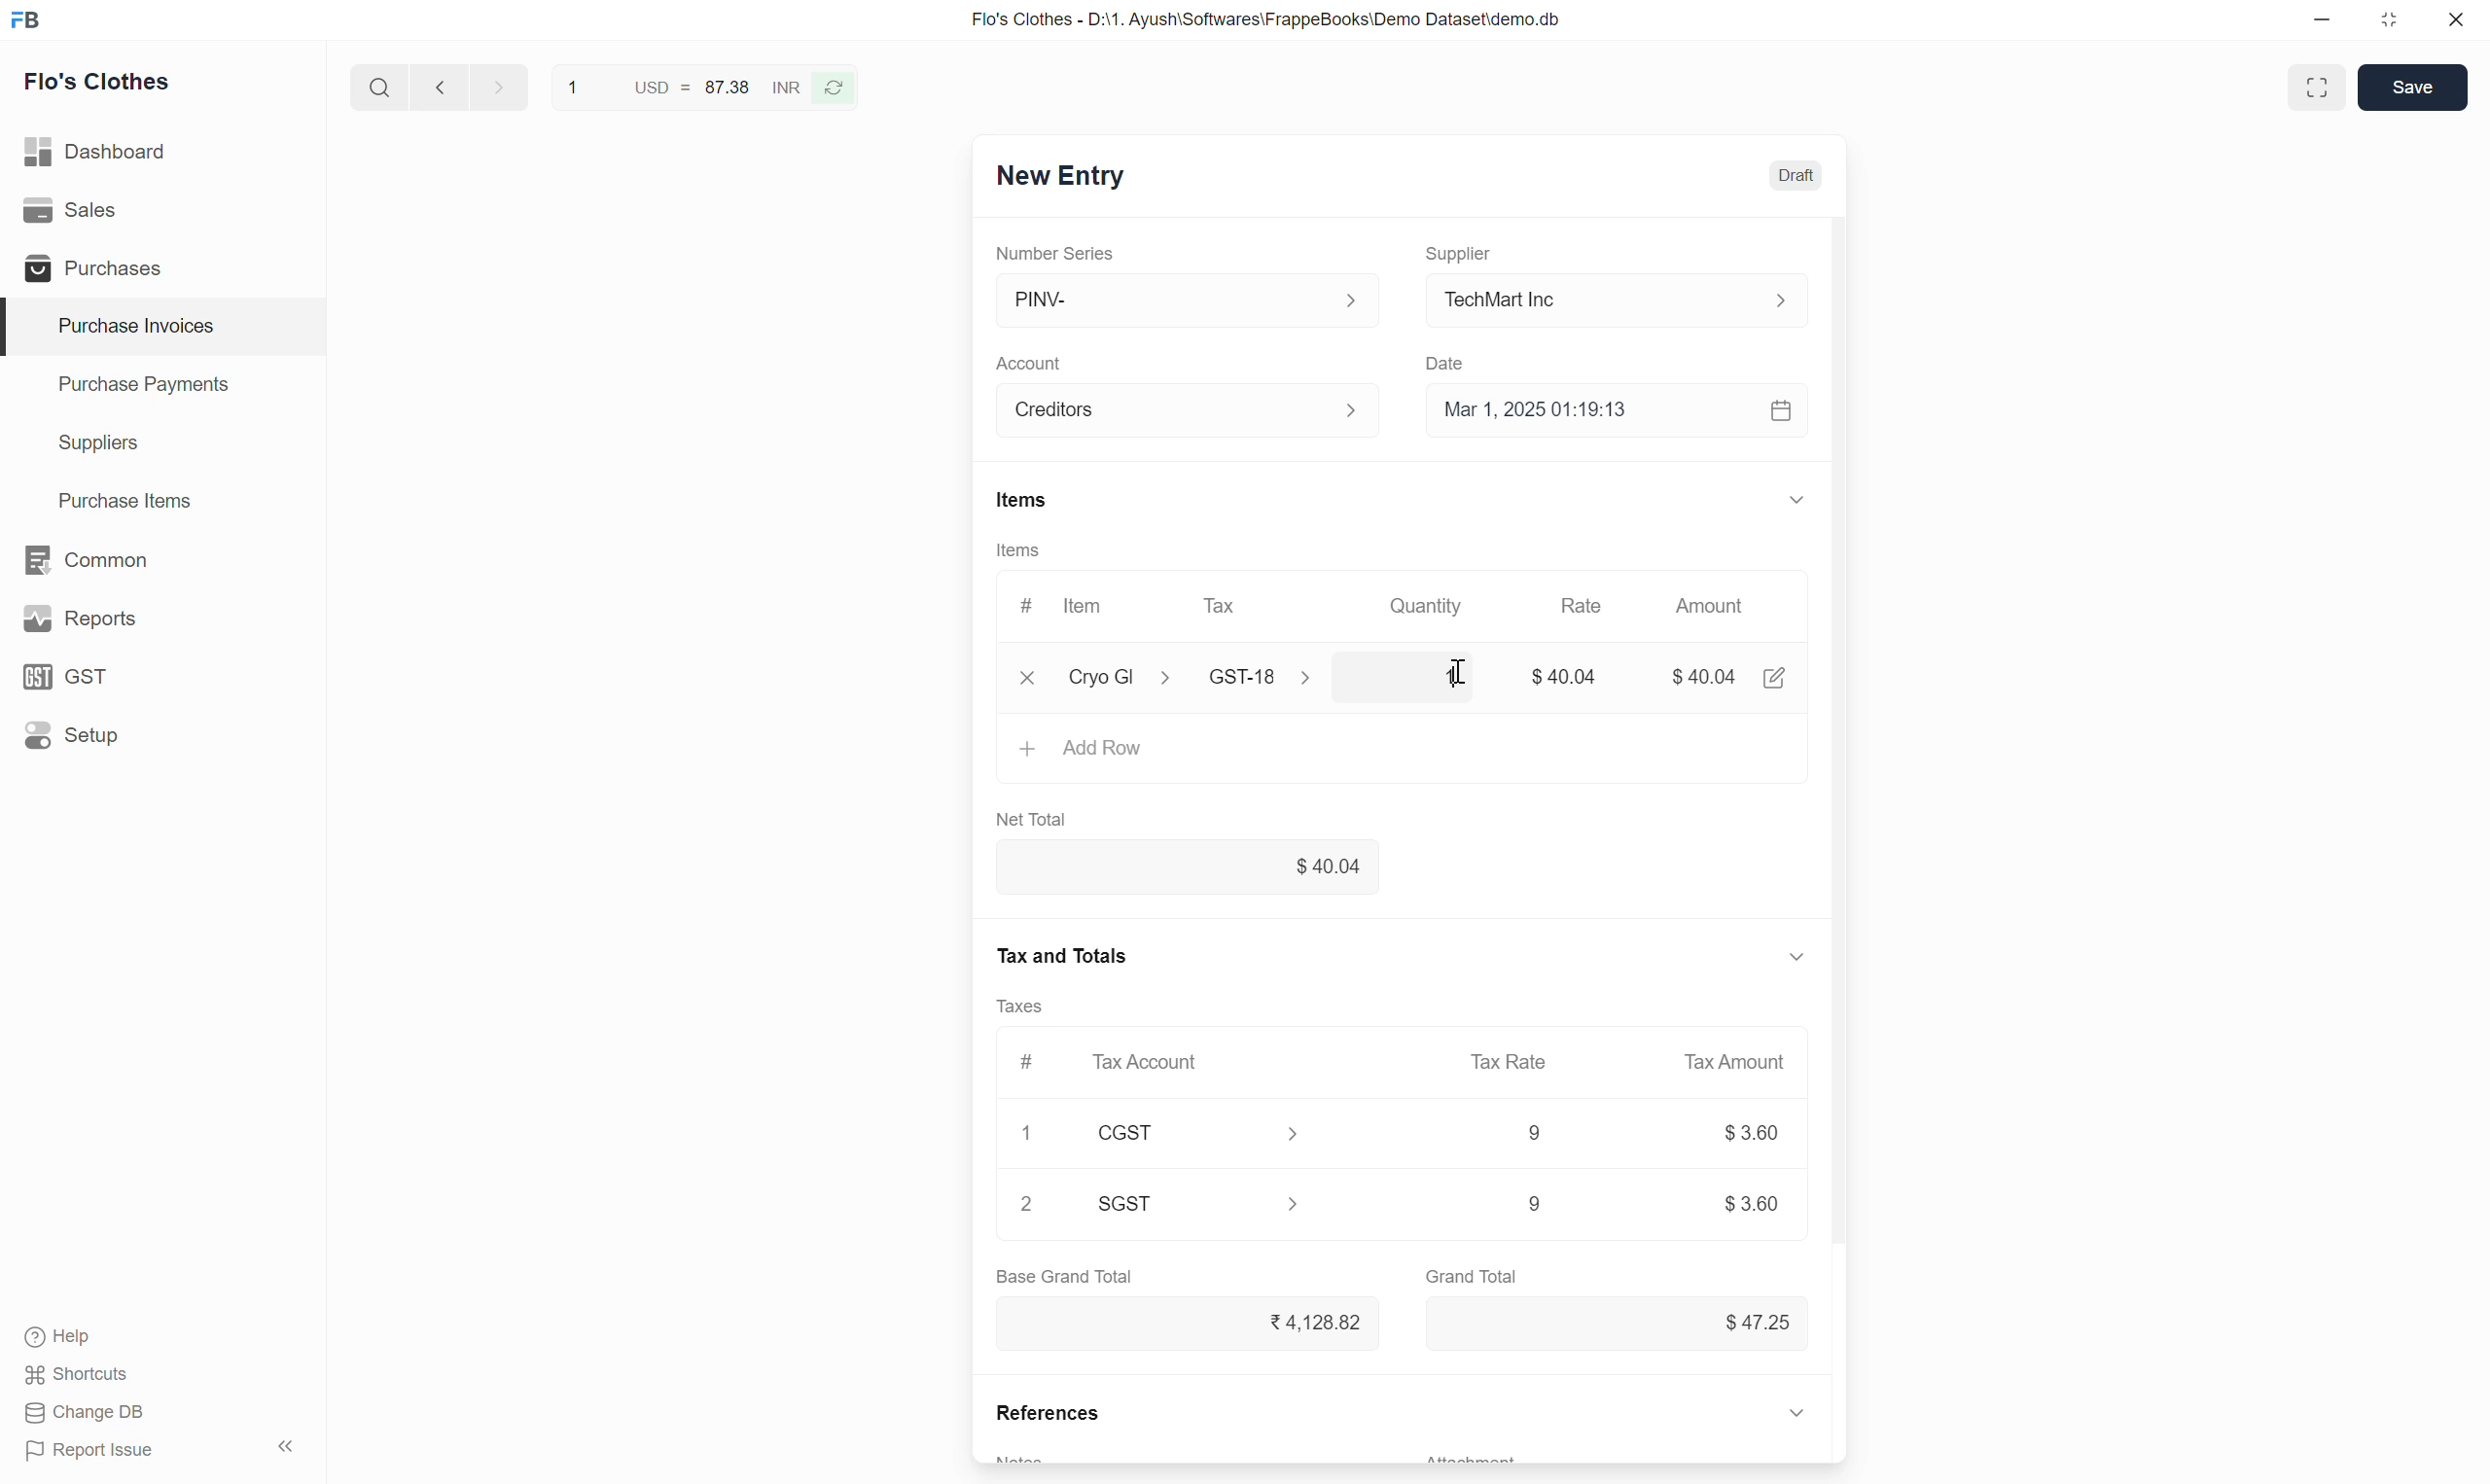  Describe the element at coordinates (81, 1339) in the screenshot. I see ` Help` at that location.